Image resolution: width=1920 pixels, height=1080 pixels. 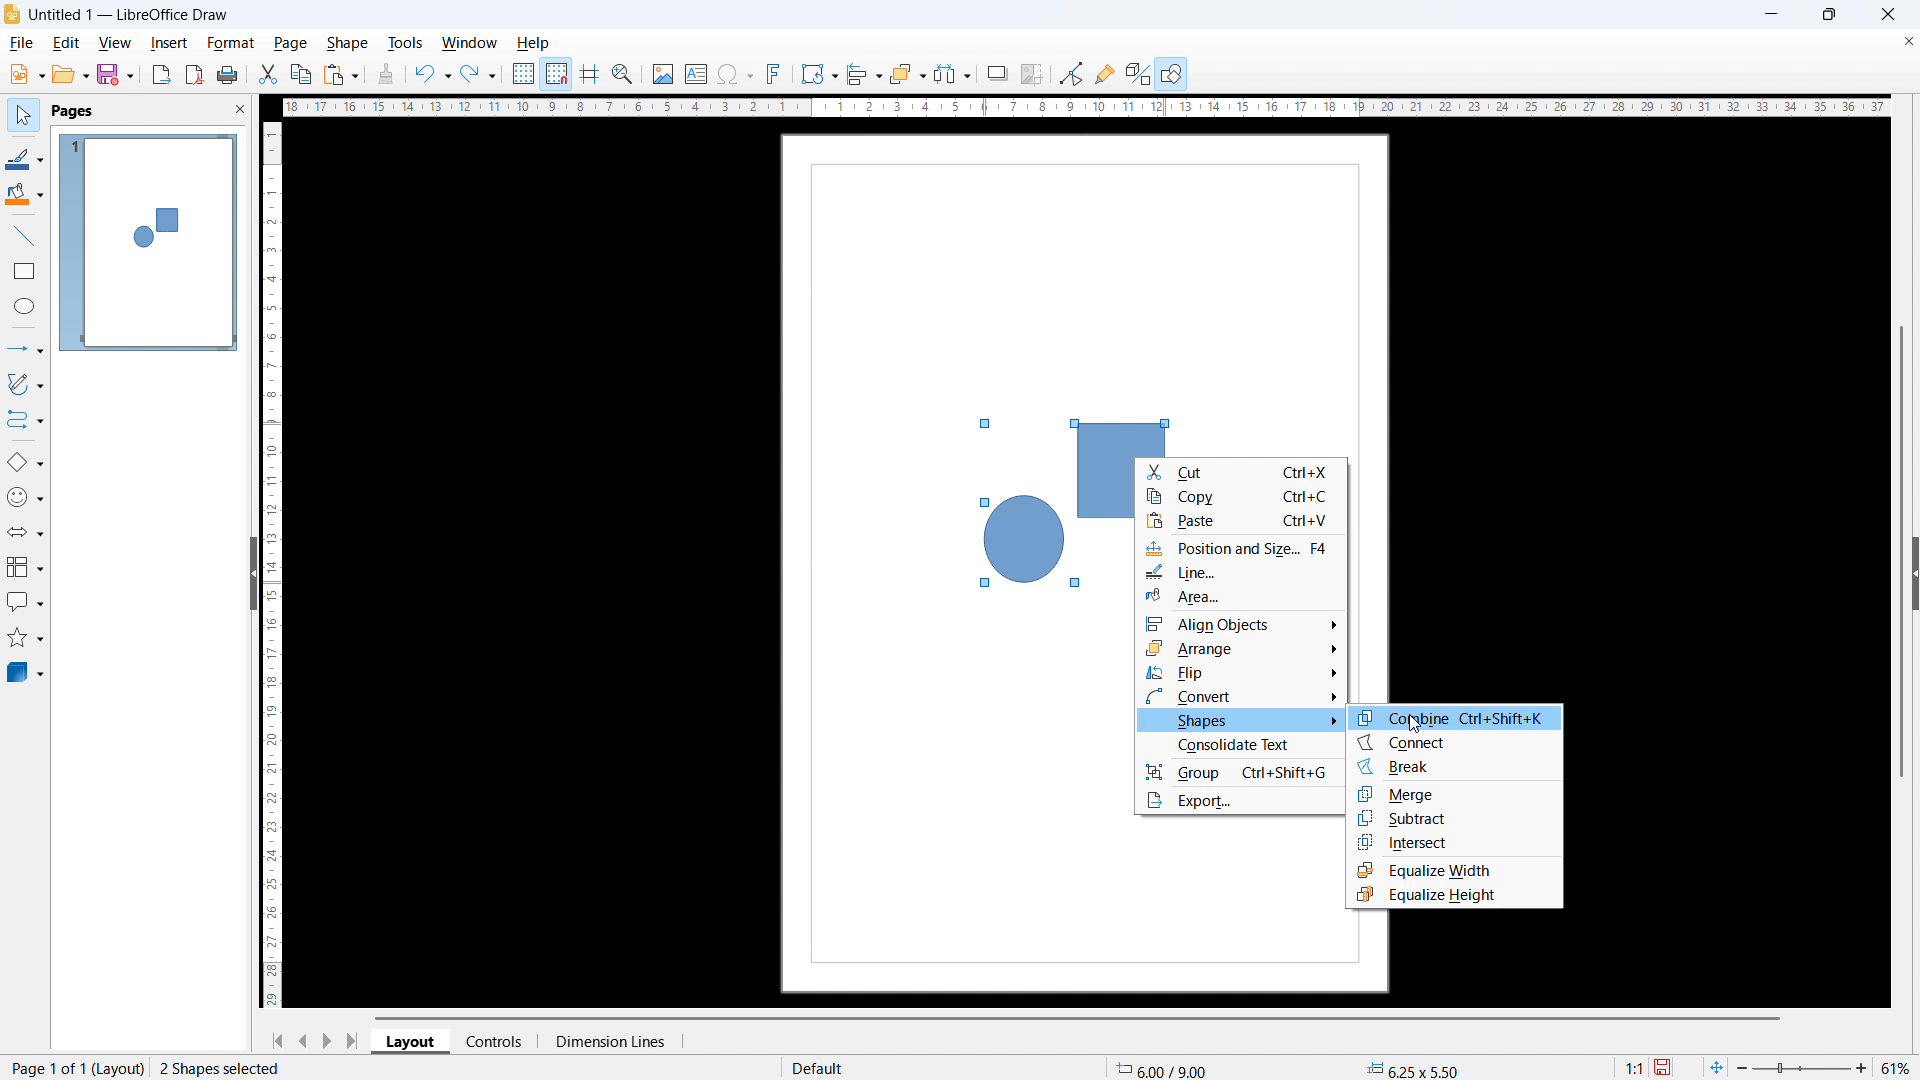 I want to click on expand sidebar, so click(x=1914, y=573).